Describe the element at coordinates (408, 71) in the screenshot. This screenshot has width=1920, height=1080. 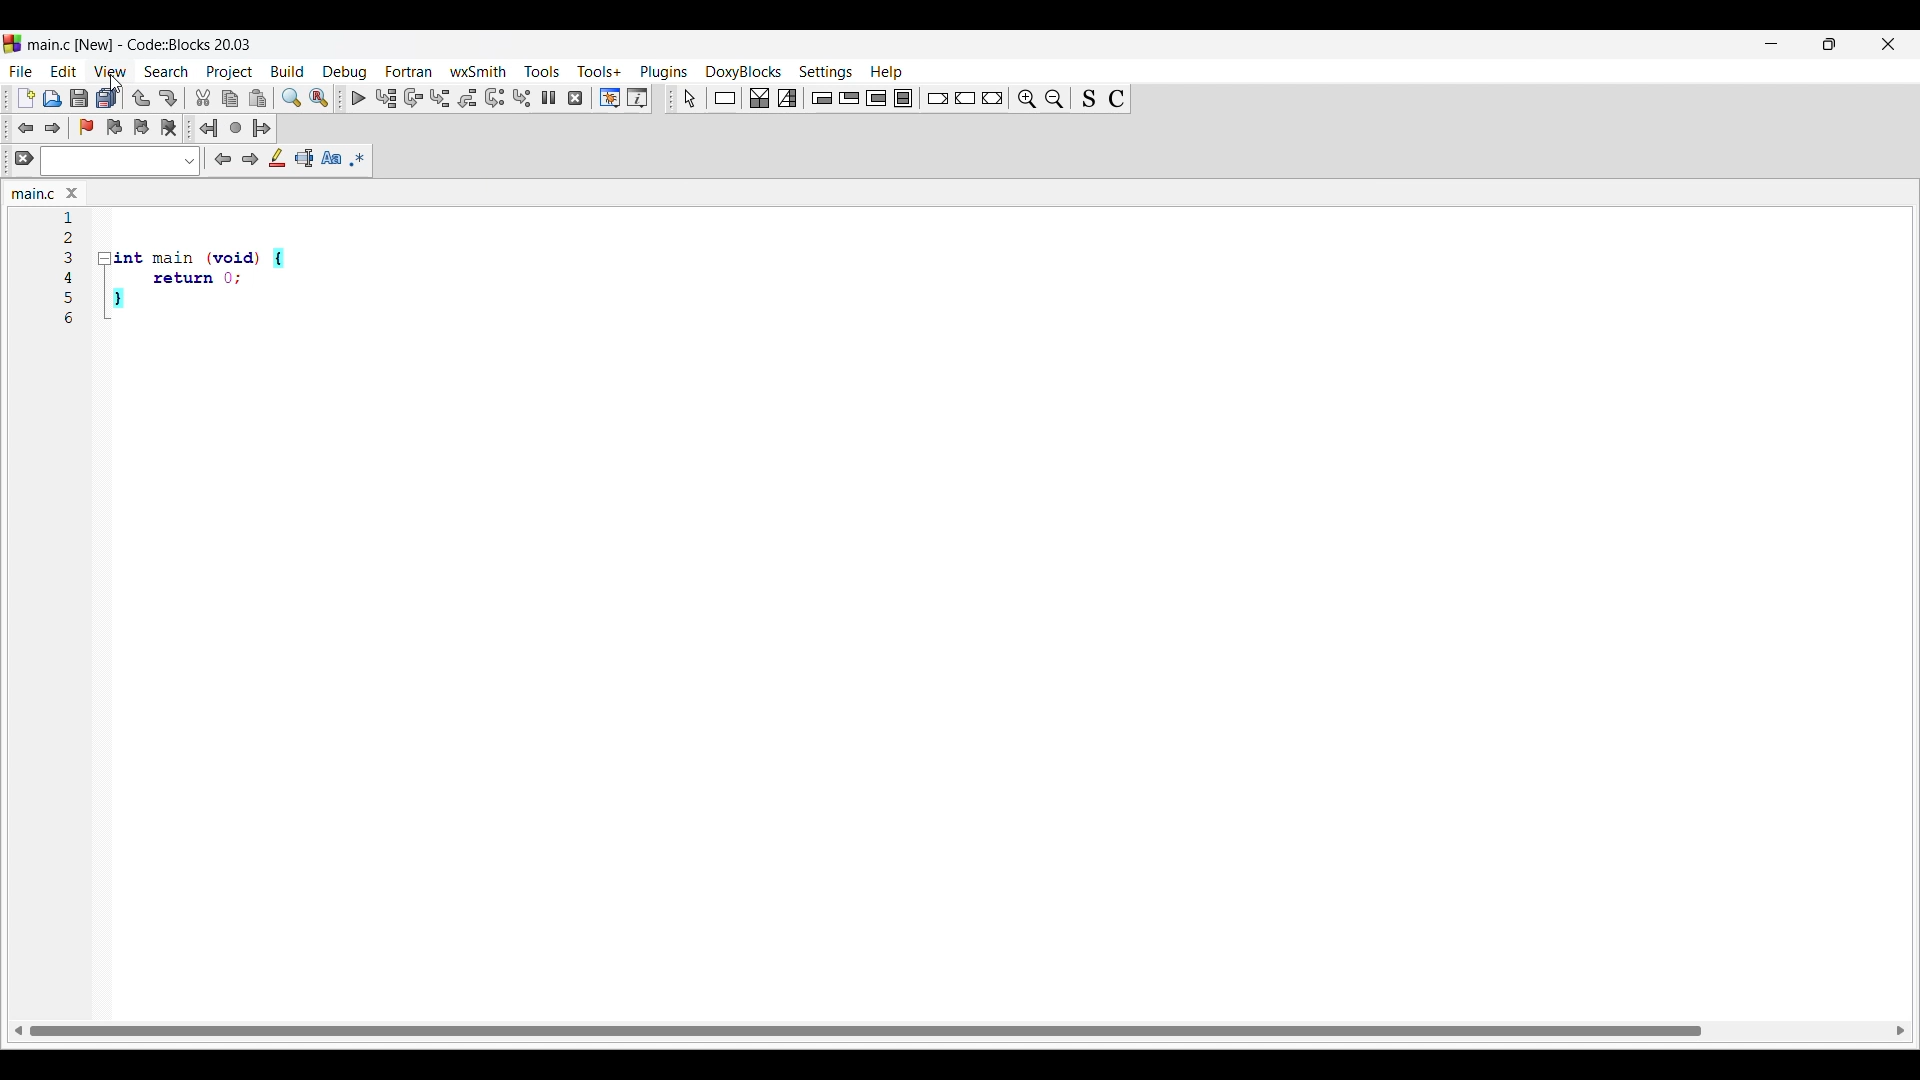
I see `Fortran menu` at that location.